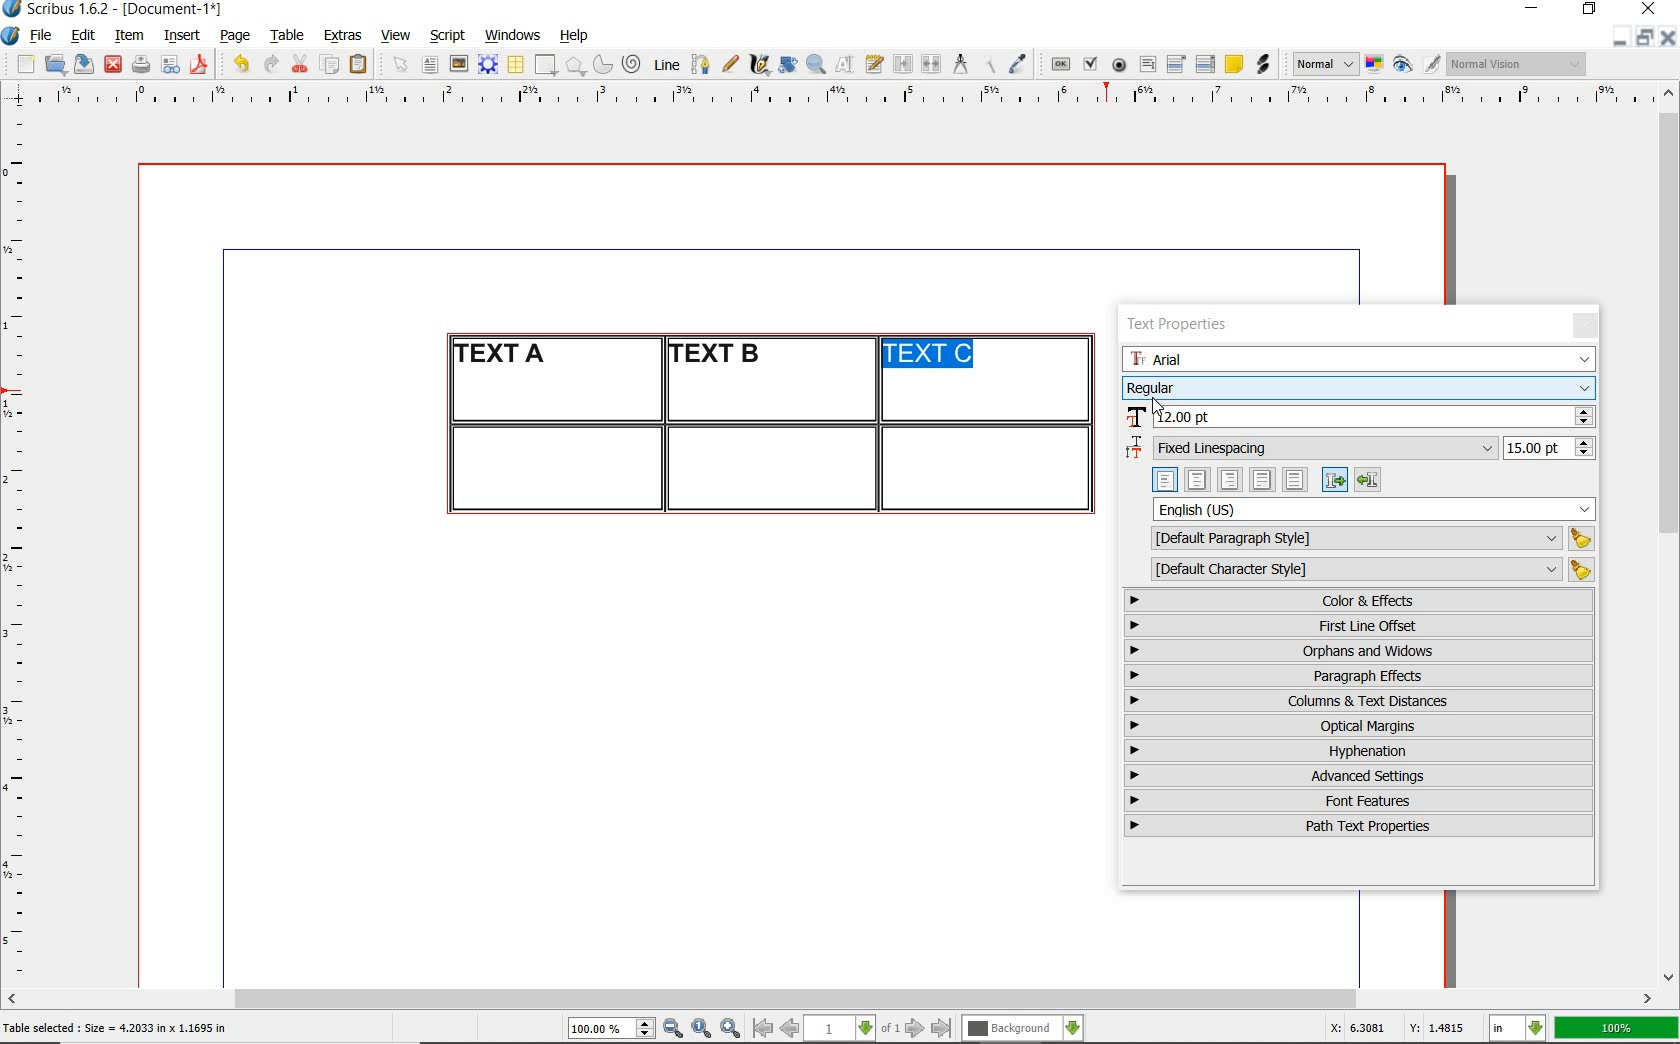 This screenshot has width=1680, height=1044. What do you see at coordinates (171, 66) in the screenshot?
I see `preflight verifier` at bounding box center [171, 66].